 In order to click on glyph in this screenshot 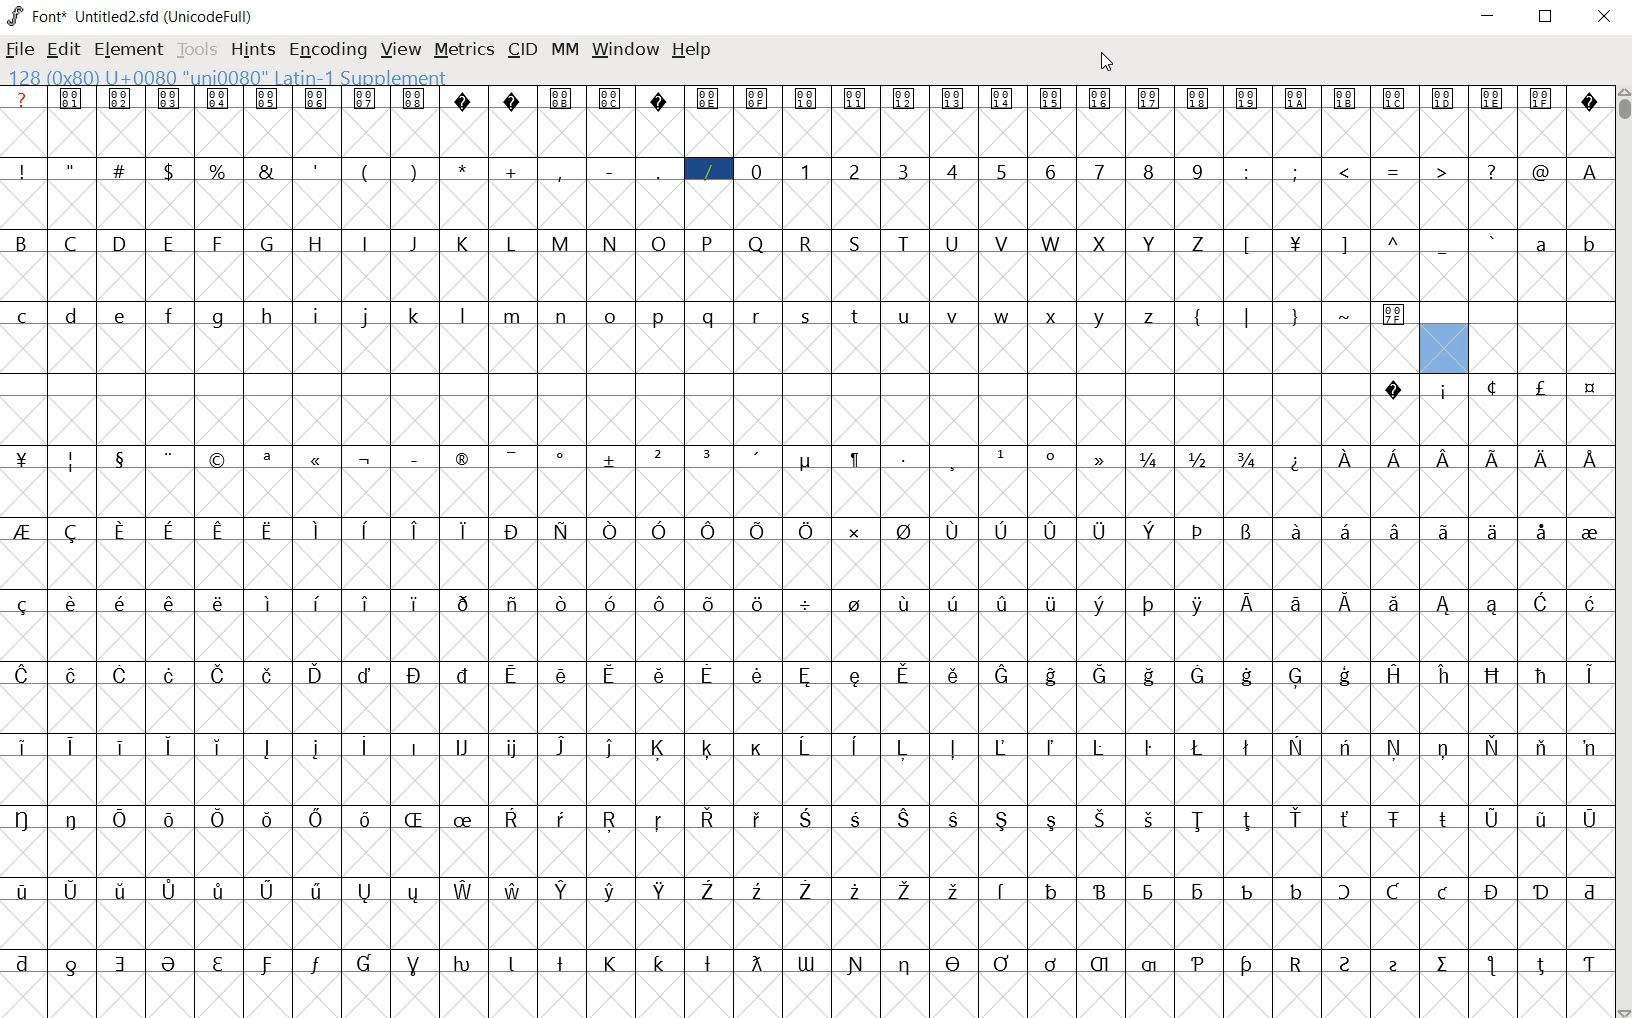, I will do `click(1149, 605)`.